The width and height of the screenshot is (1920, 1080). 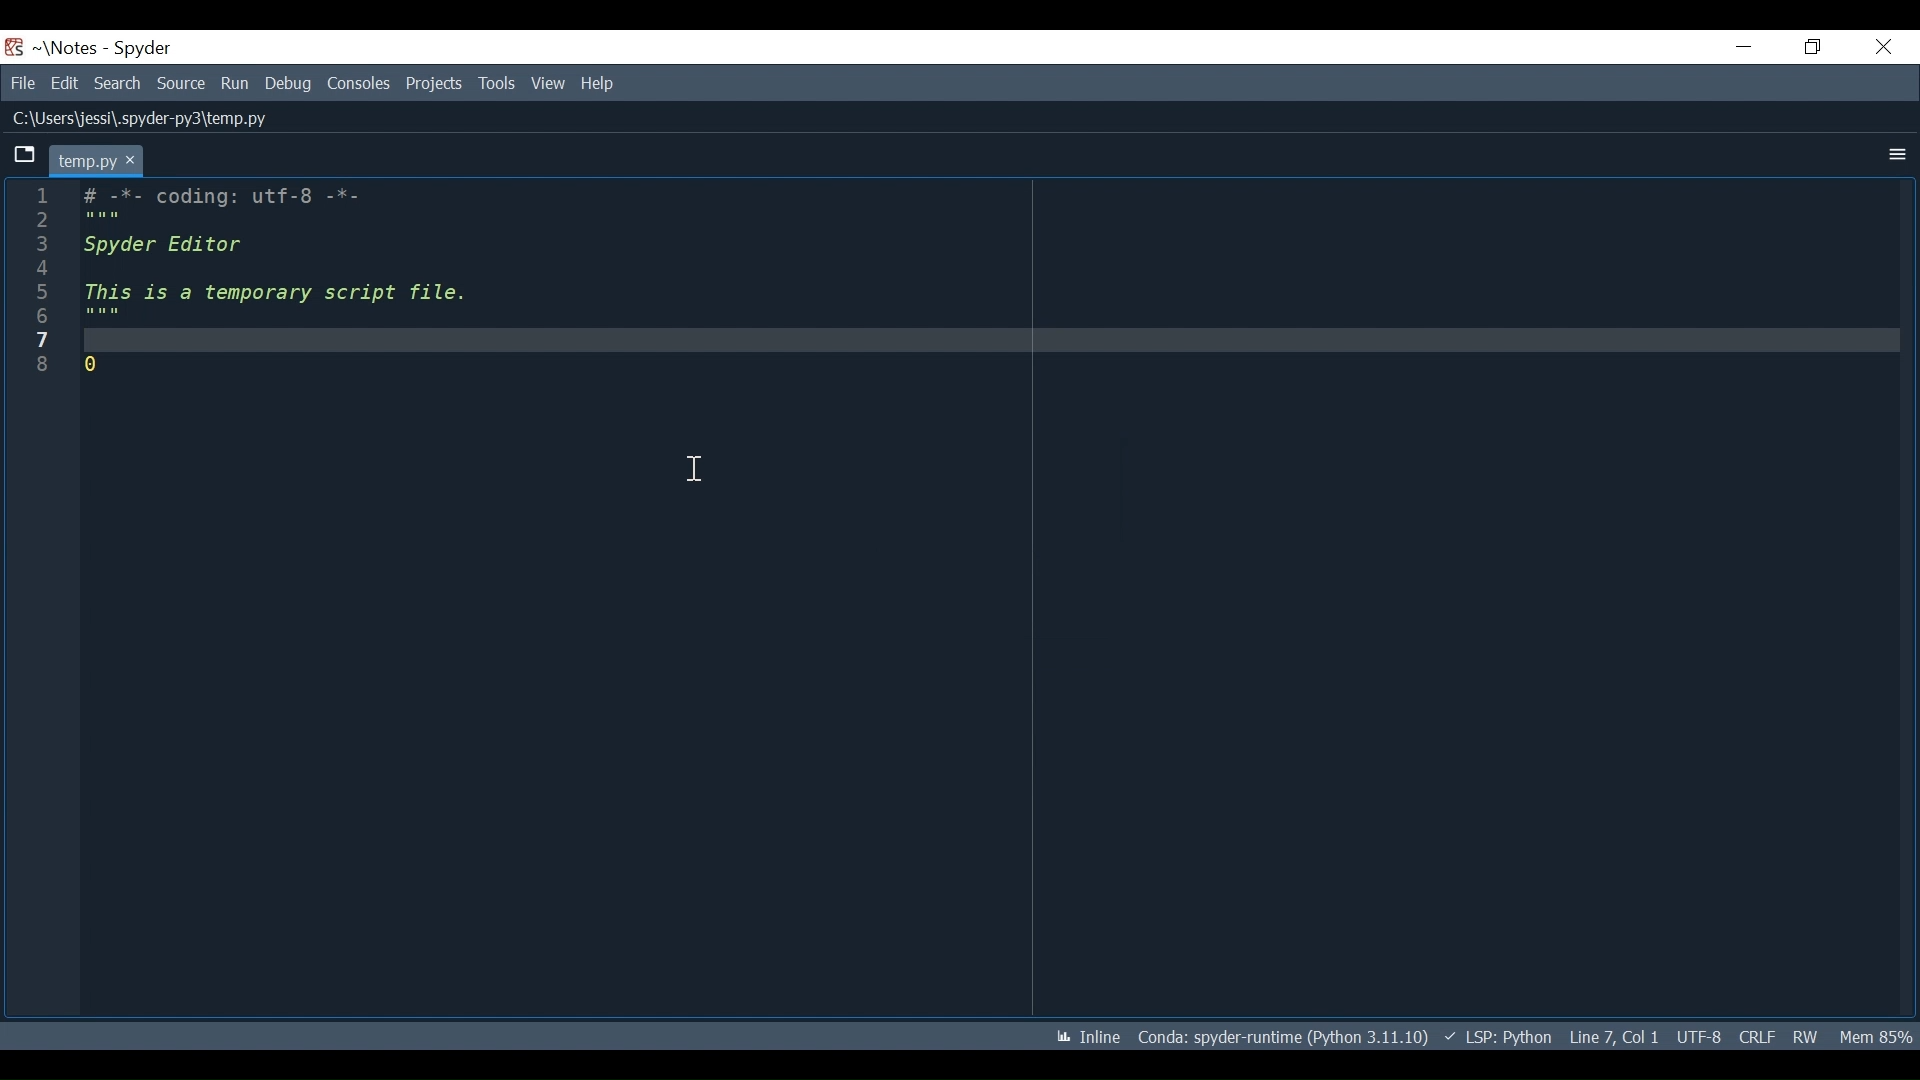 What do you see at coordinates (14, 47) in the screenshot?
I see `Spyder Desktop Icon` at bounding box center [14, 47].